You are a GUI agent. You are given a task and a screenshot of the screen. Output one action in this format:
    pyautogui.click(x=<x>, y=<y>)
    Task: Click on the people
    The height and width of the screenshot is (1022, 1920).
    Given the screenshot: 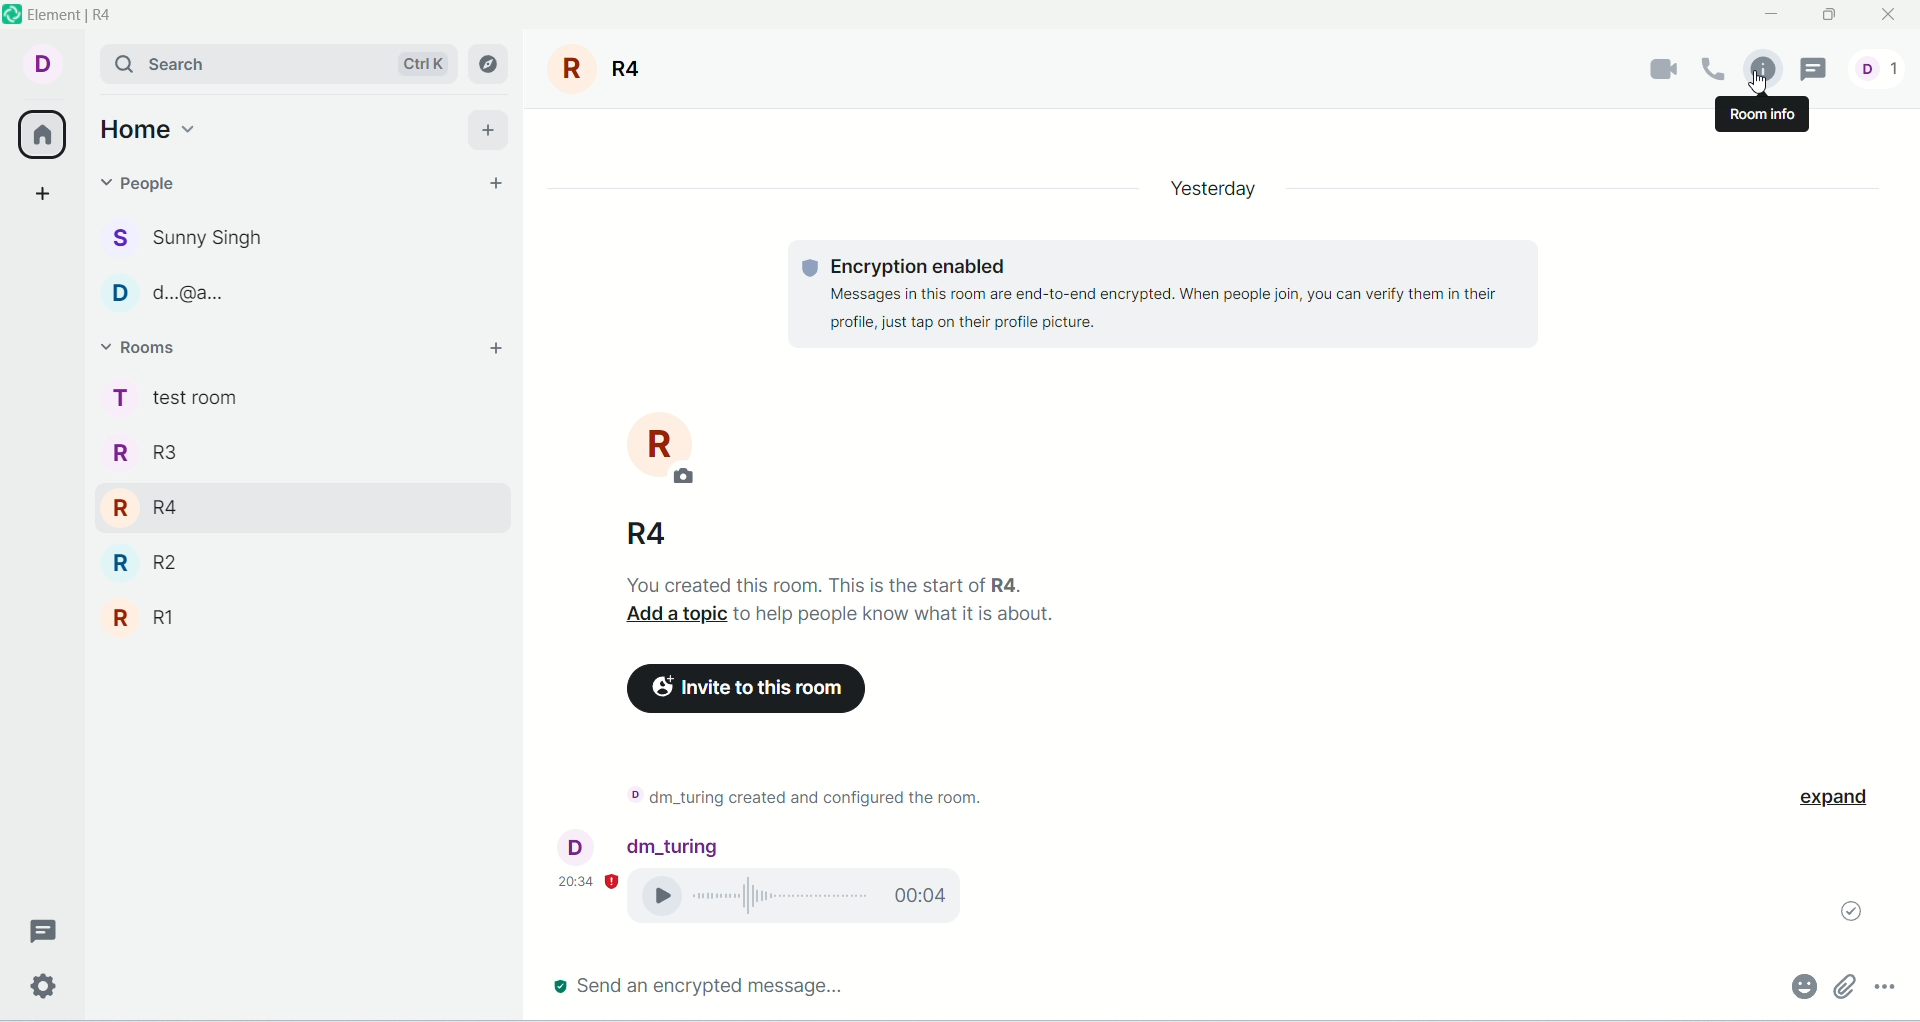 What is the action you would take?
    pyautogui.click(x=190, y=267)
    